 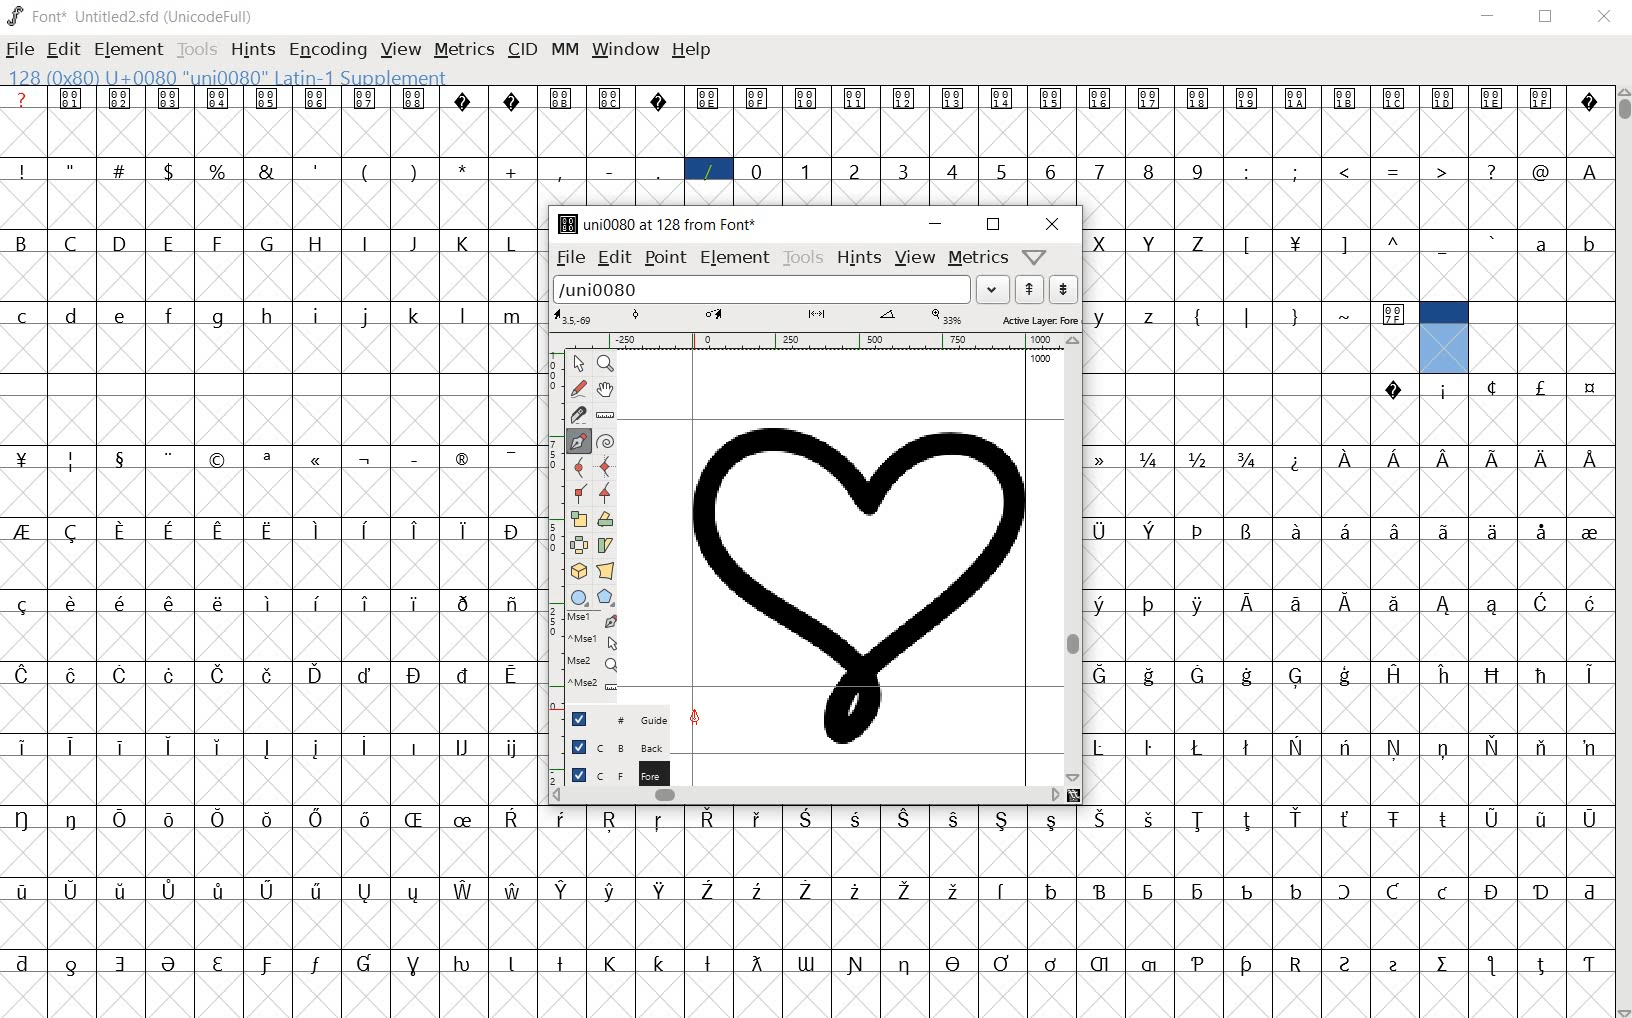 What do you see at coordinates (816, 320) in the screenshot?
I see `active layer` at bounding box center [816, 320].